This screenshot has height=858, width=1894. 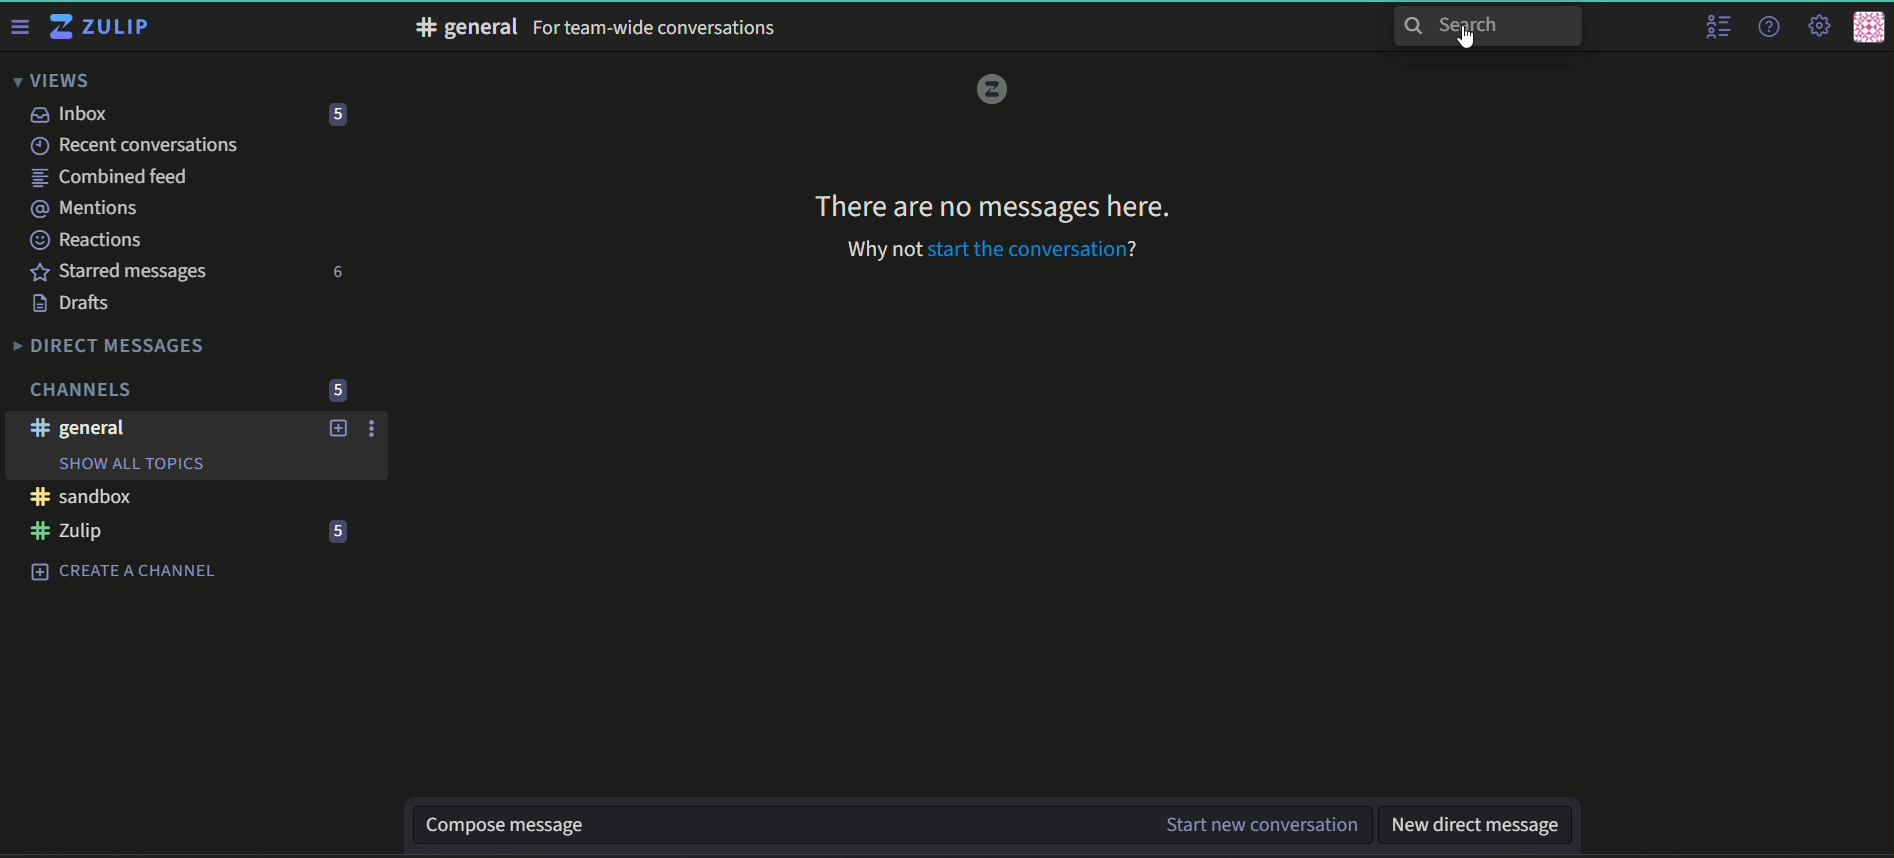 What do you see at coordinates (1821, 23) in the screenshot?
I see `main menu` at bounding box center [1821, 23].